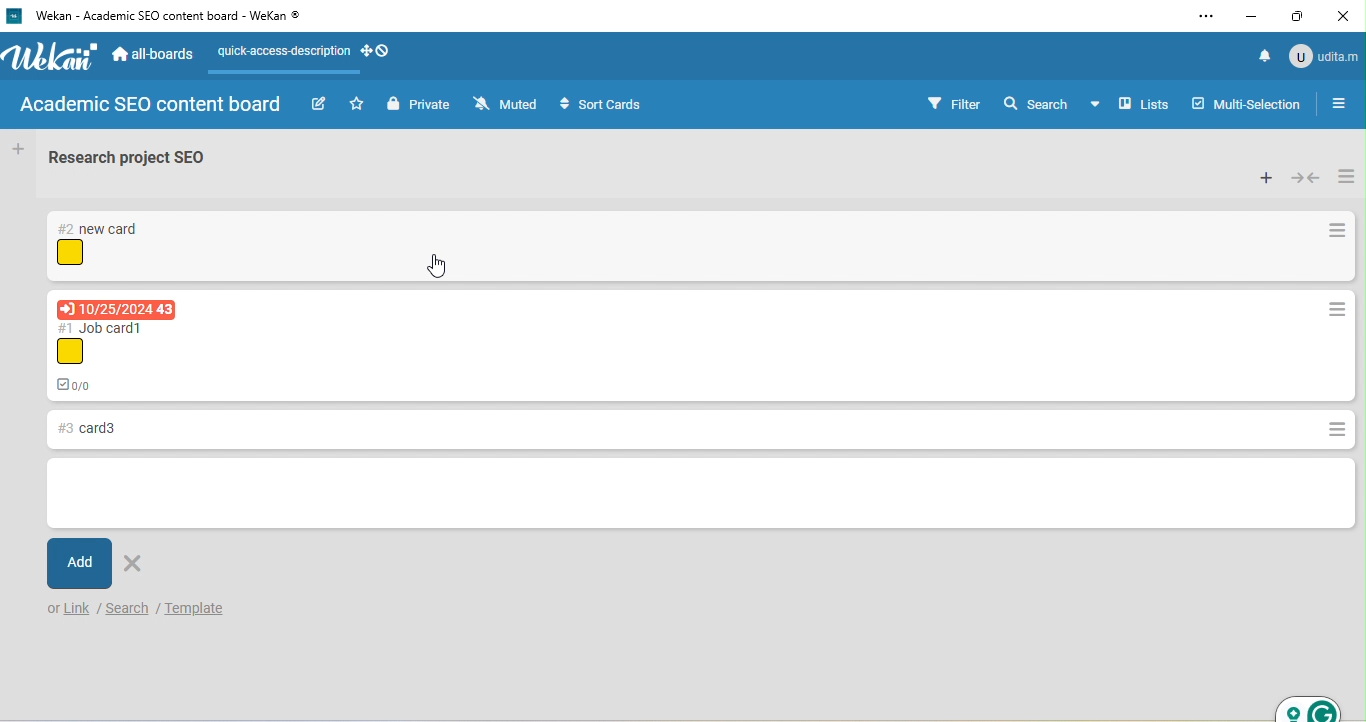  I want to click on quick access description, so click(279, 52).